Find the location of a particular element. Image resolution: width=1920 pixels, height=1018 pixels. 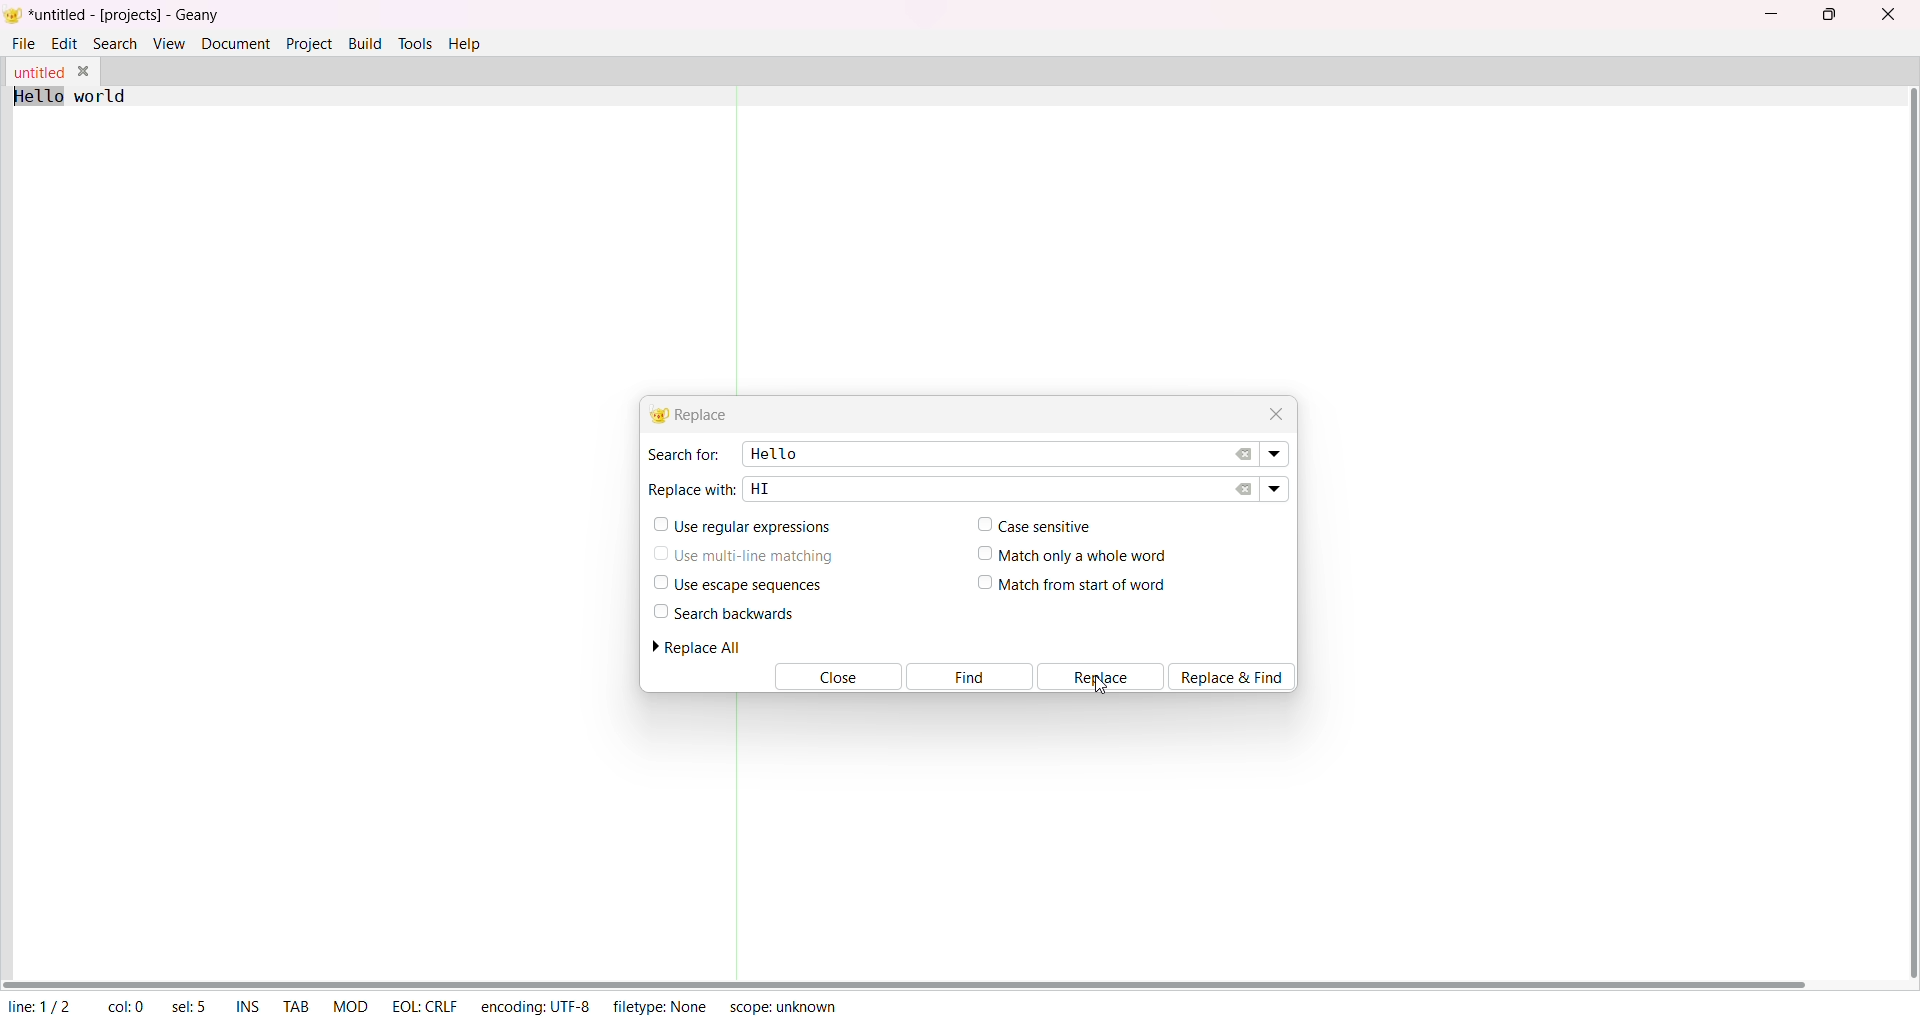

close is located at coordinates (1888, 14).